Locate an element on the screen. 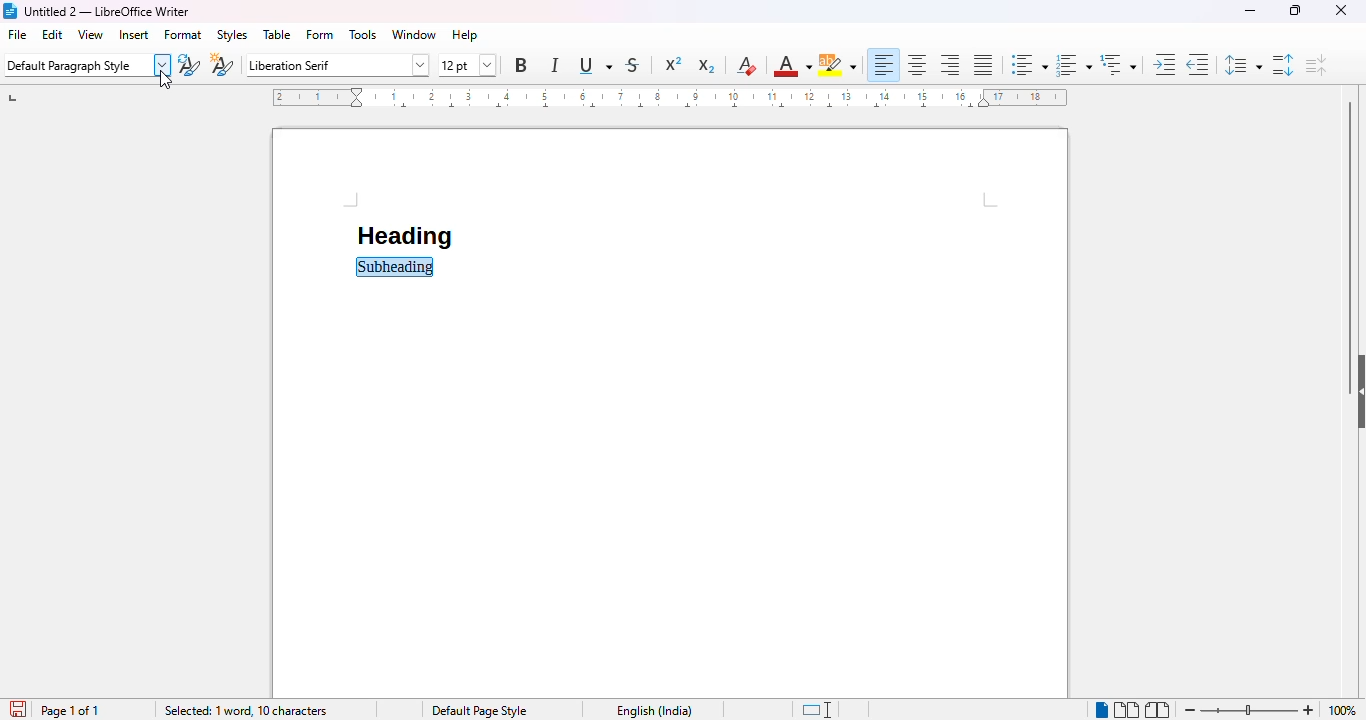  selected: 1 word, 10 characters is located at coordinates (246, 711).